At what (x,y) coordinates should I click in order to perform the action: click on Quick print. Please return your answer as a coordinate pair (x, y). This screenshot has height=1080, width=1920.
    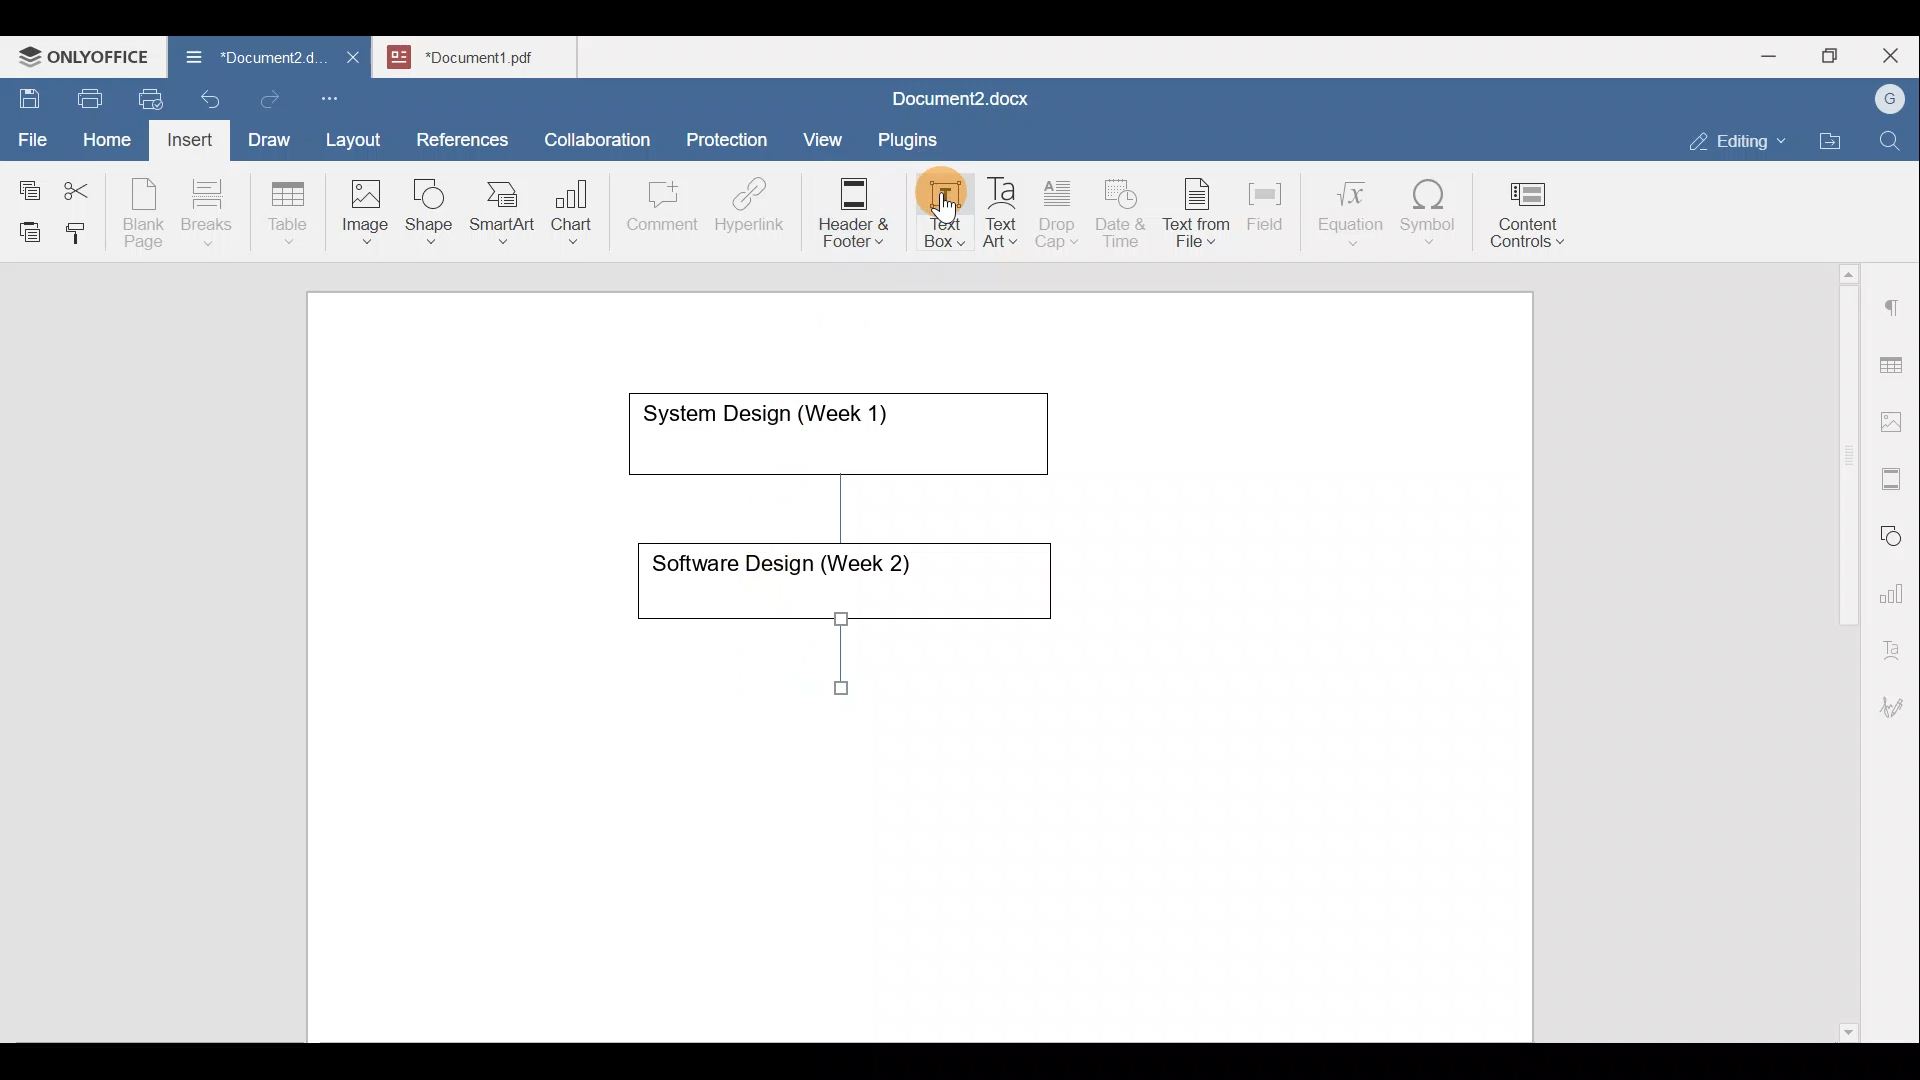
    Looking at the image, I should click on (145, 96).